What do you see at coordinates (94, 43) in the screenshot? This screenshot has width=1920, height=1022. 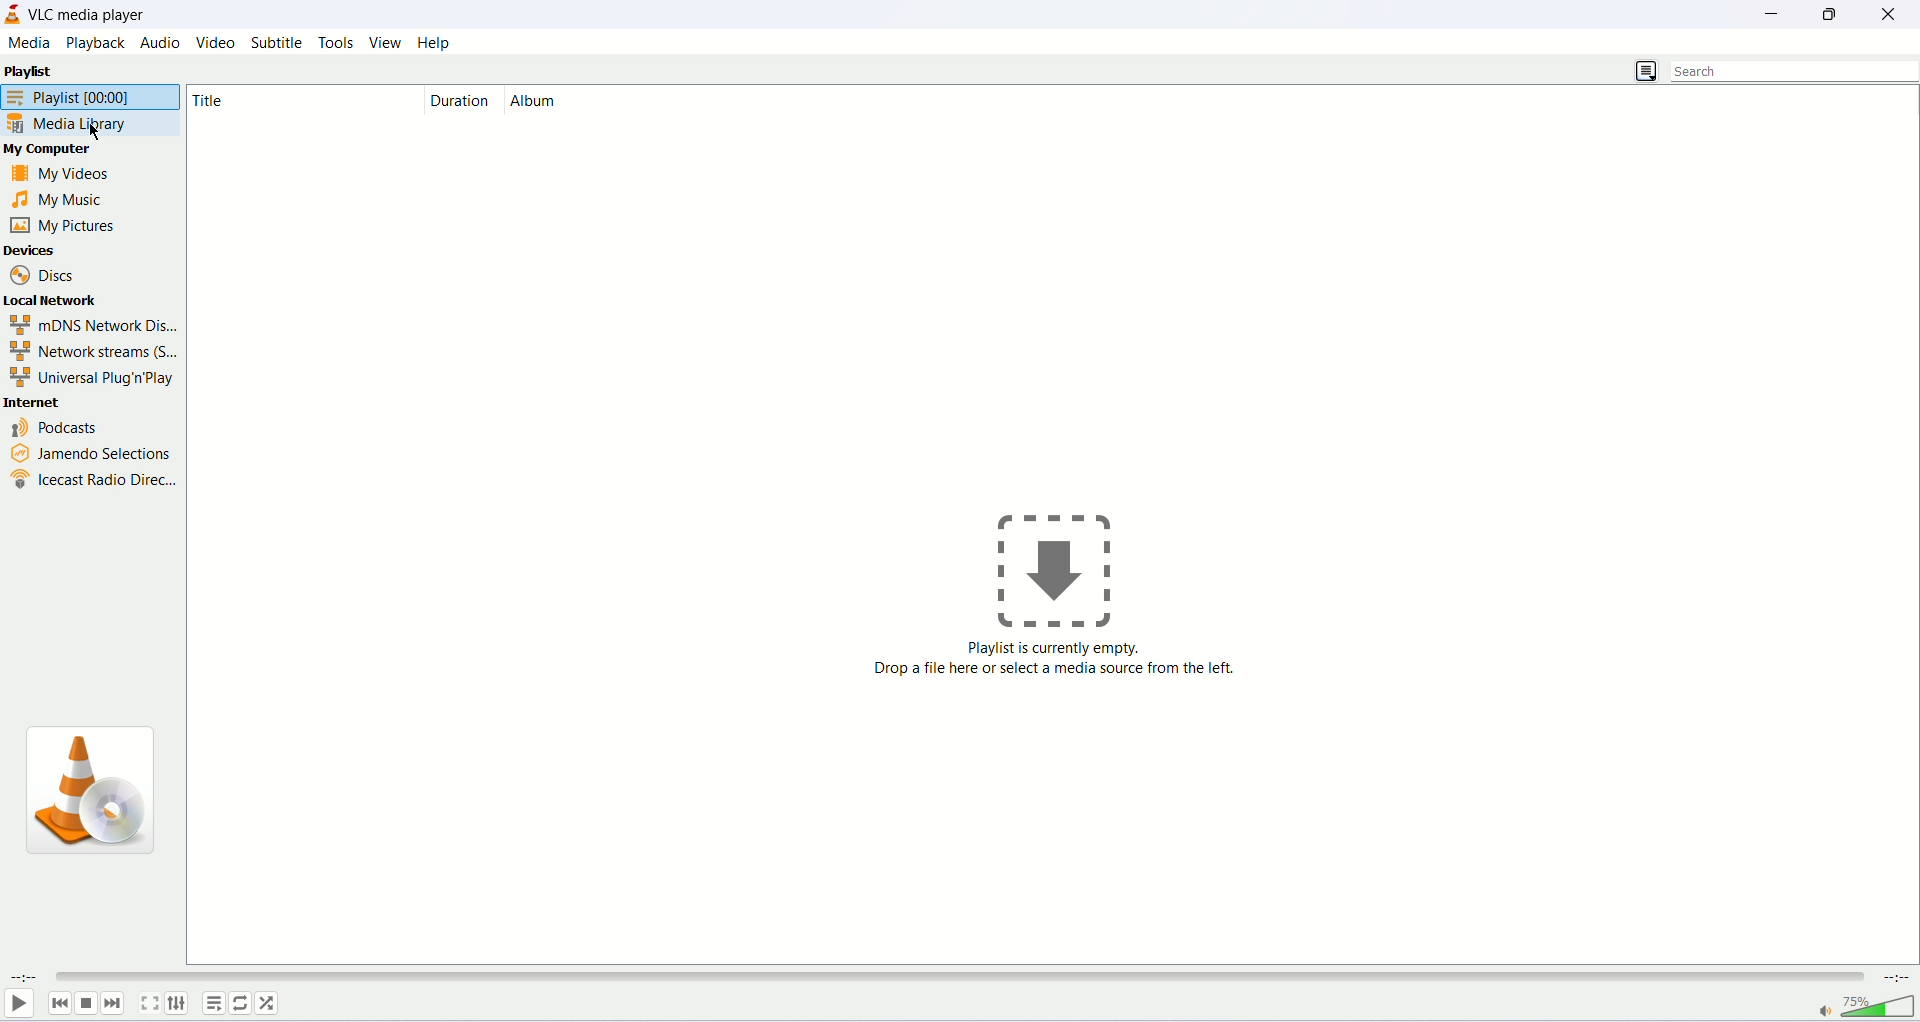 I see `playback` at bounding box center [94, 43].